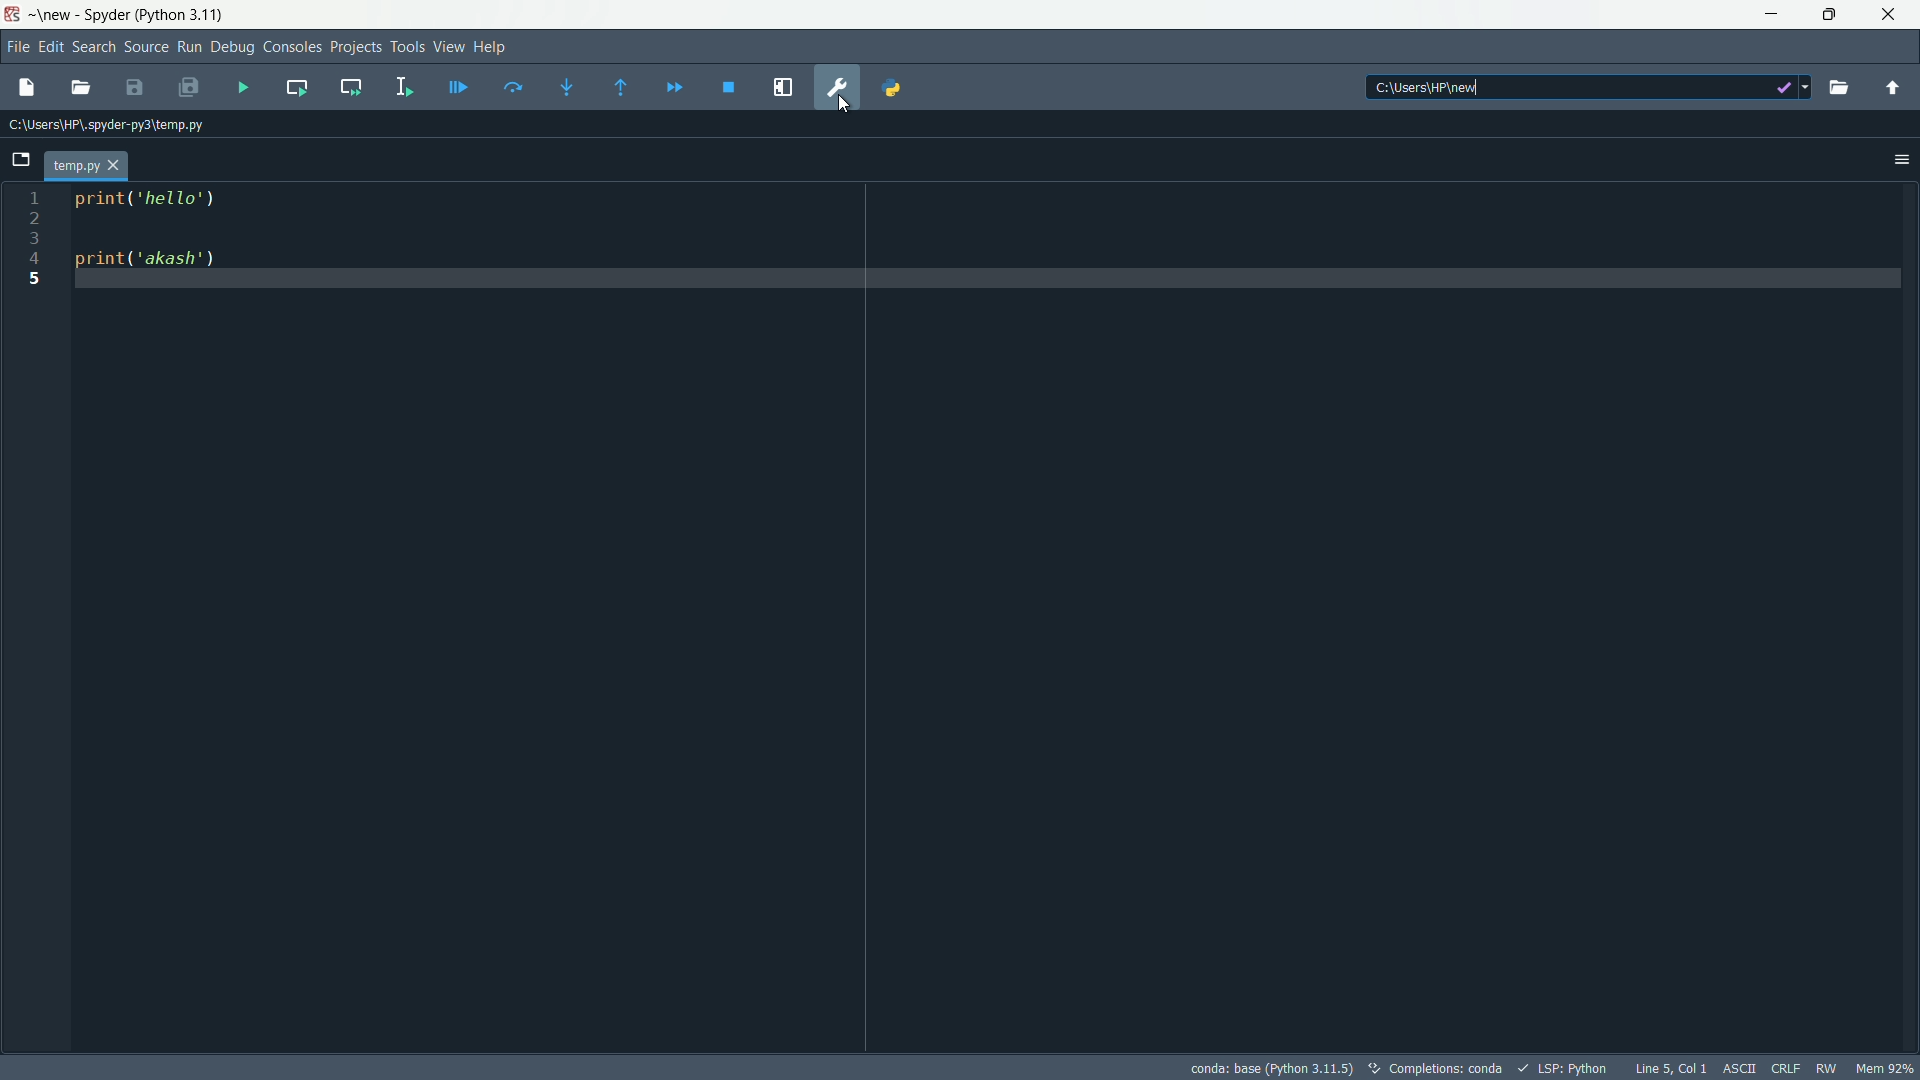 The width and height of the screenshot is (1920, 1080). Describe the element at coordinates (1424, 89) in the screenshot. I see `C:\Users\HP\new` at that location.